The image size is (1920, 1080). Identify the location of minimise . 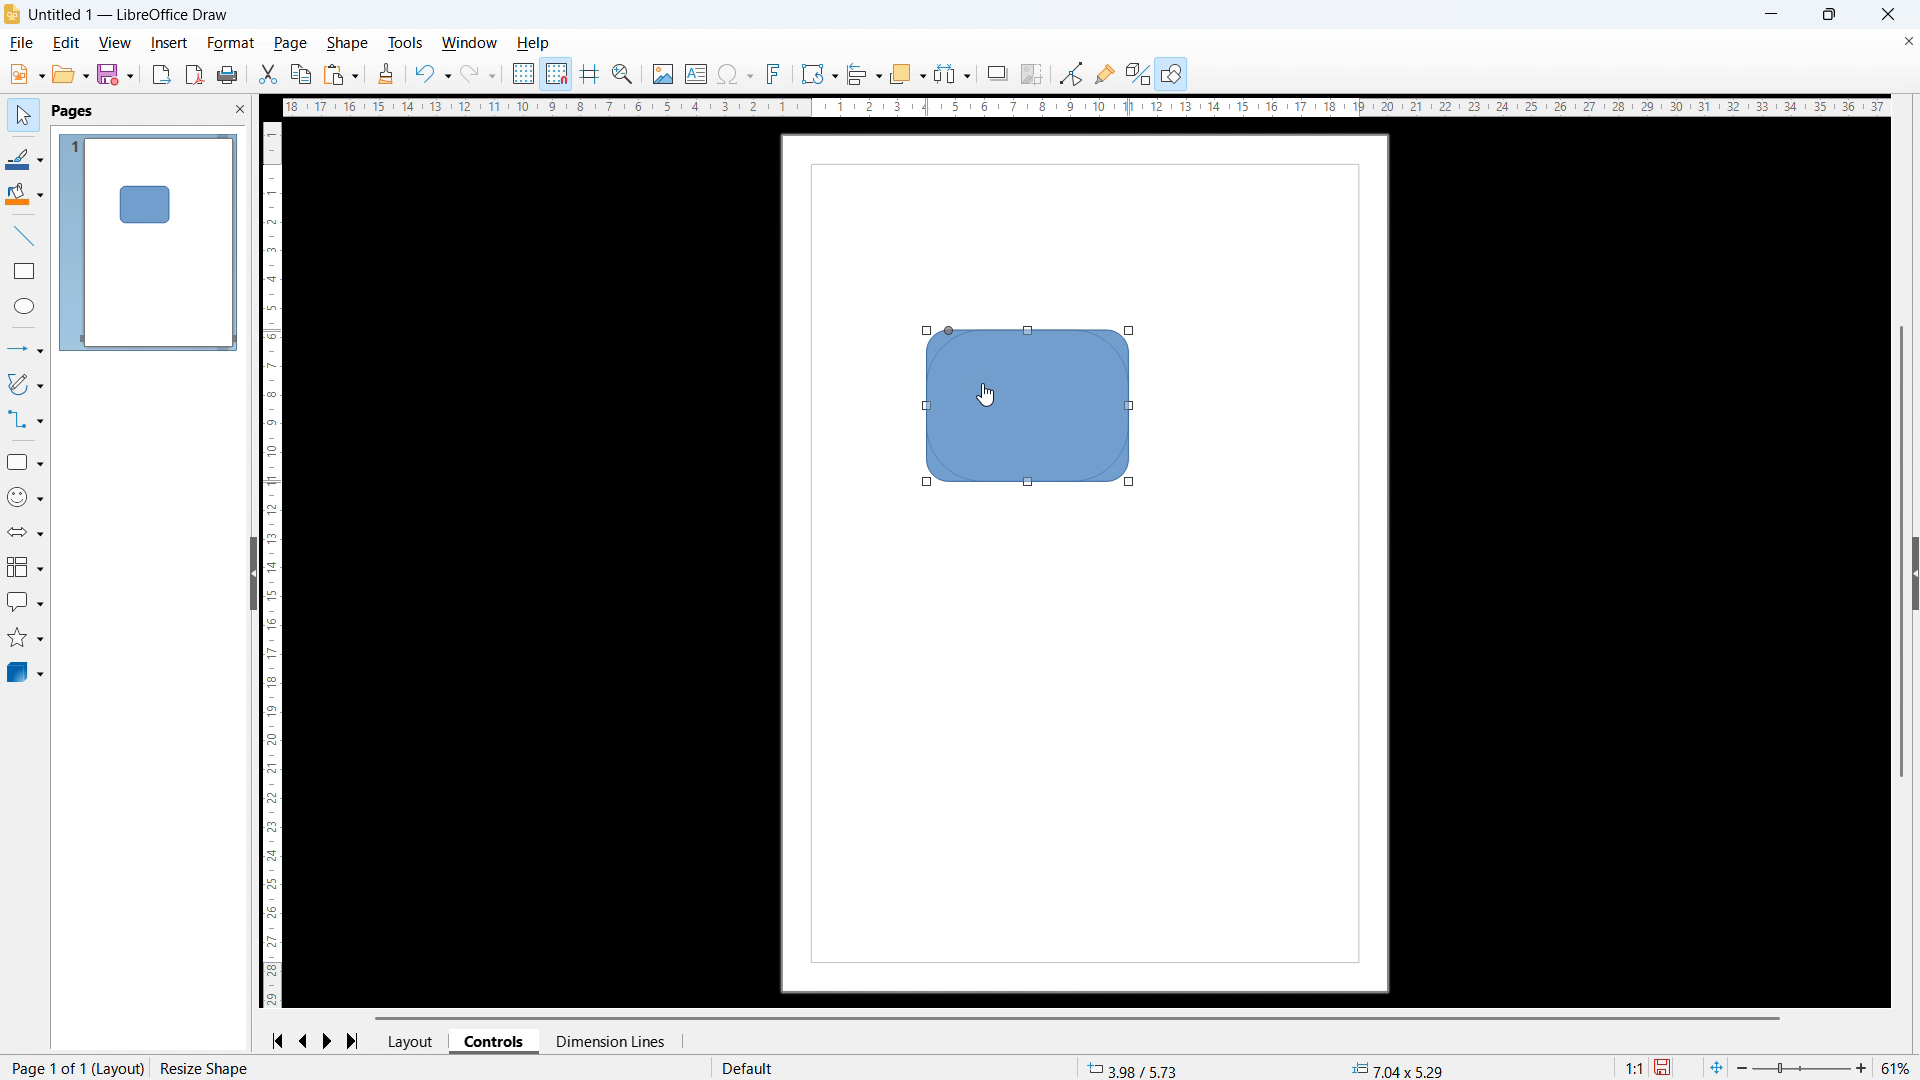
(1772, 15).